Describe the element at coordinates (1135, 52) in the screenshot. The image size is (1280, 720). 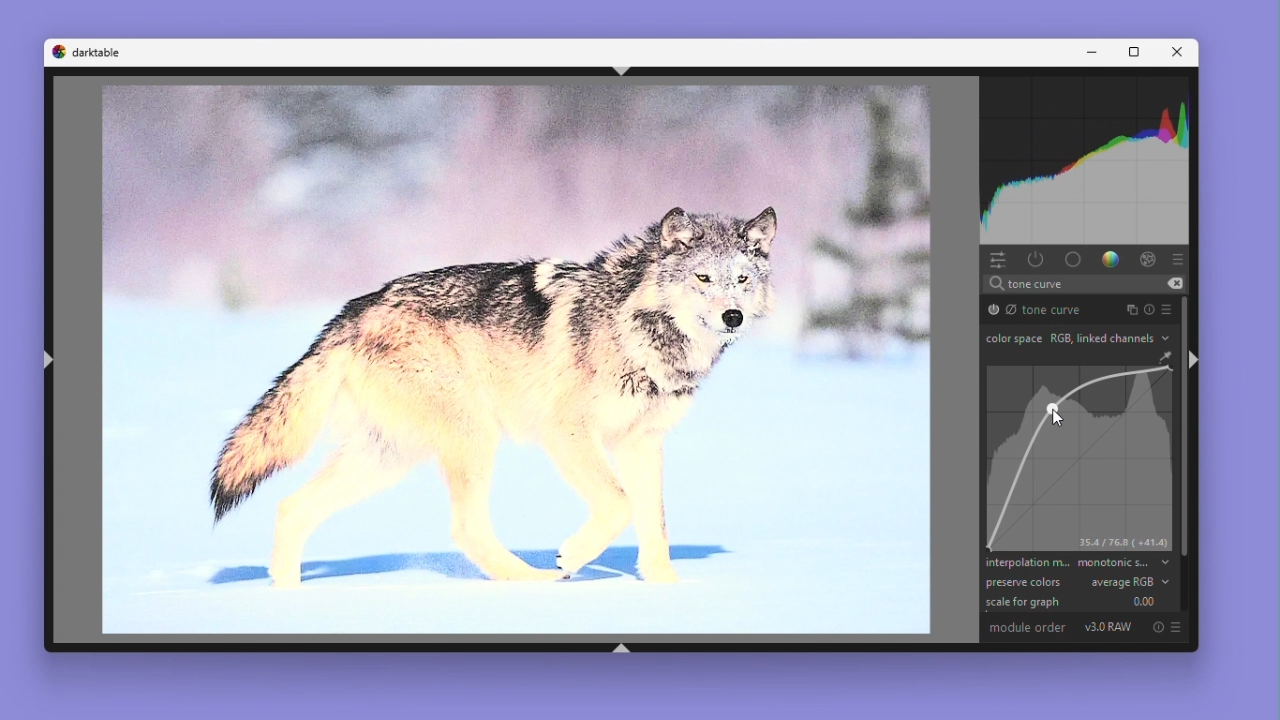
I see `Maximize` at that location.